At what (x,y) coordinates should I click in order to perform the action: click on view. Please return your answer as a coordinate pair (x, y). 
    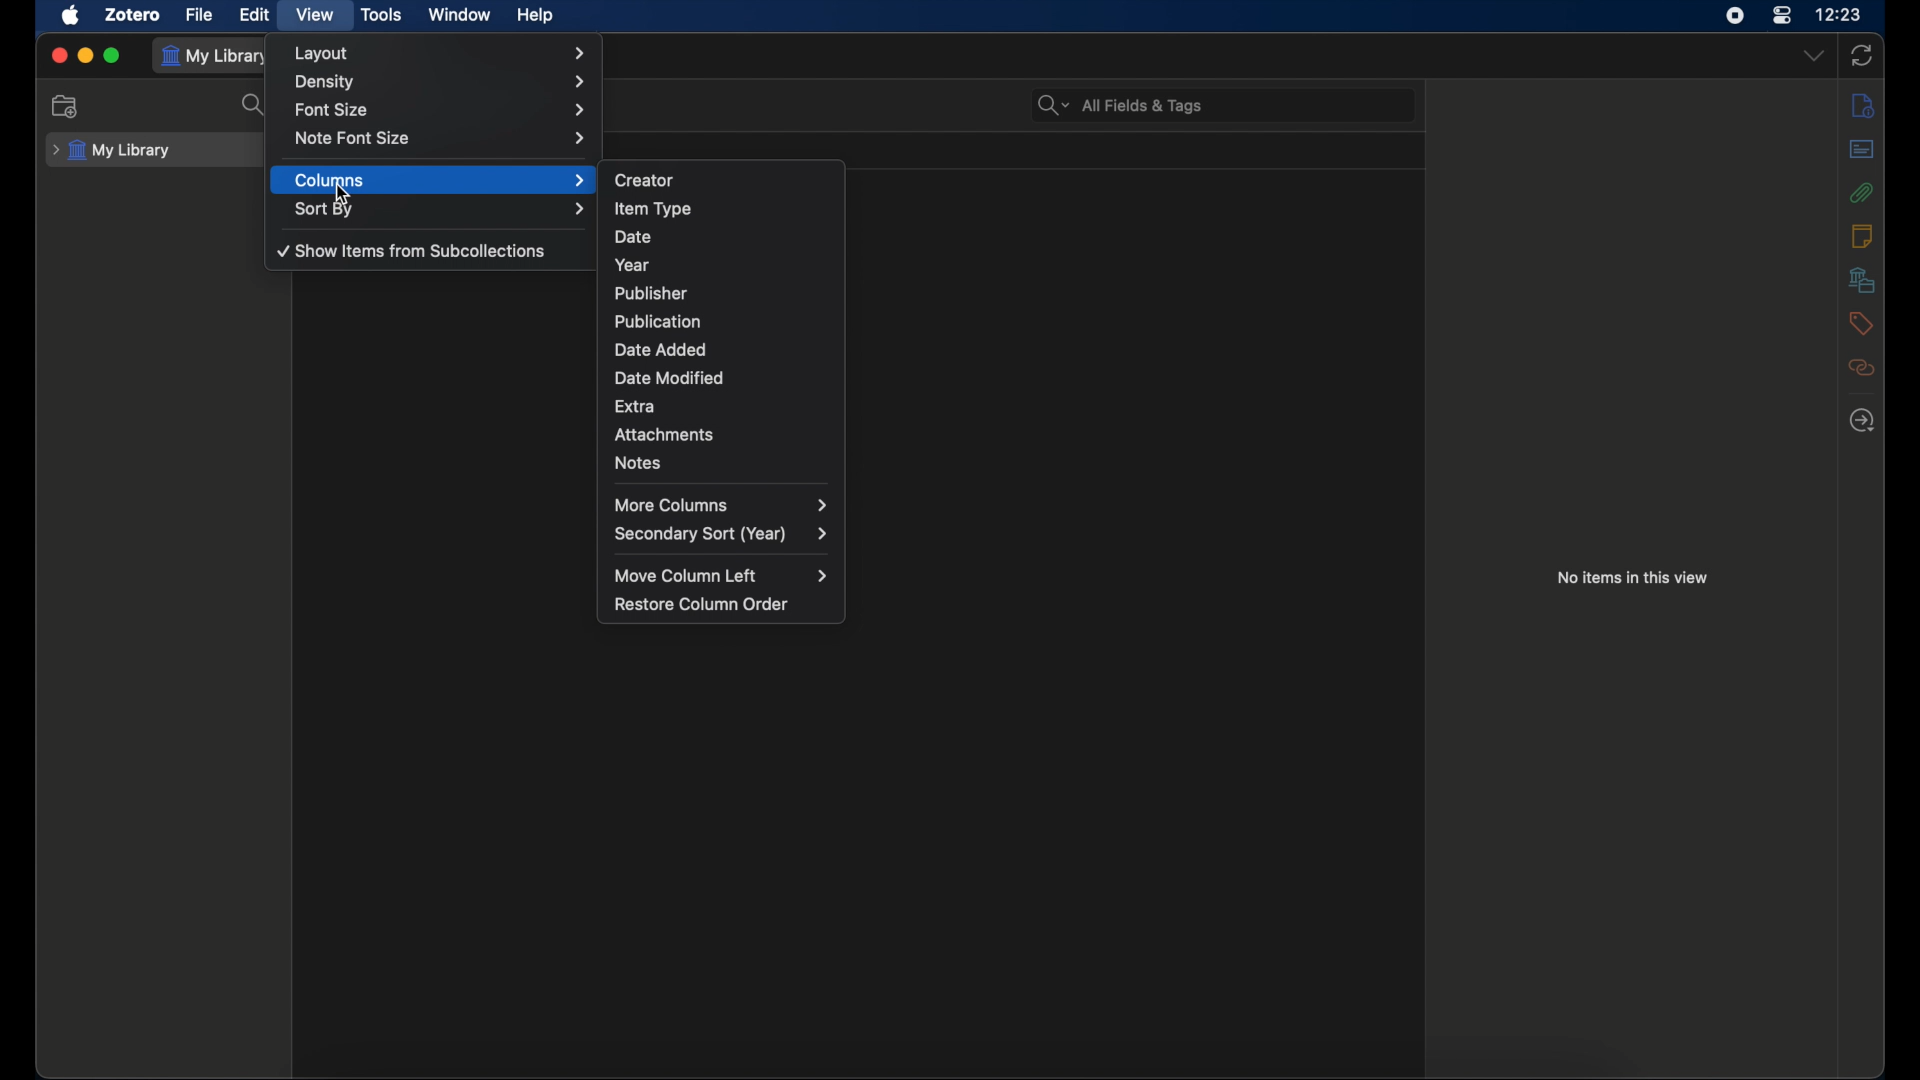
    Looking at the image, I should click on (314, 15).